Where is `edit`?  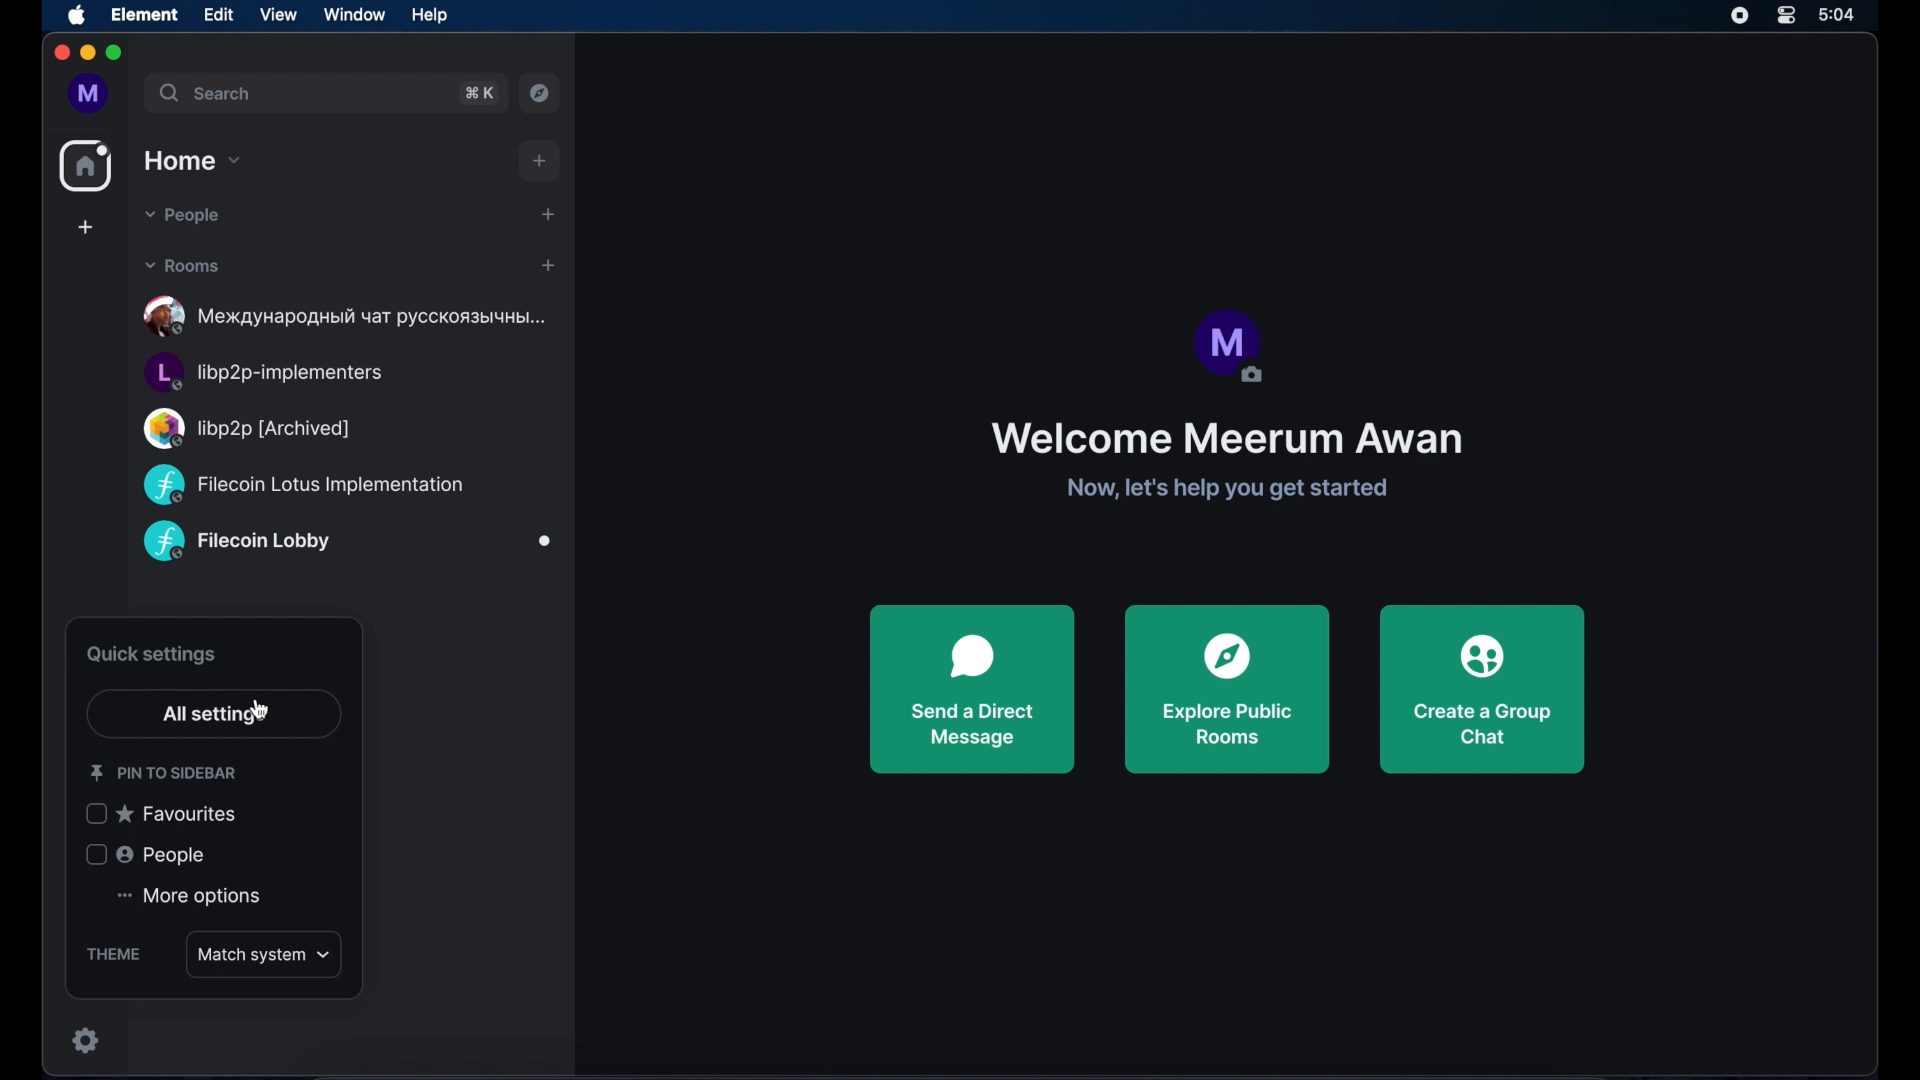 edit is located at coordinates (218, 14).